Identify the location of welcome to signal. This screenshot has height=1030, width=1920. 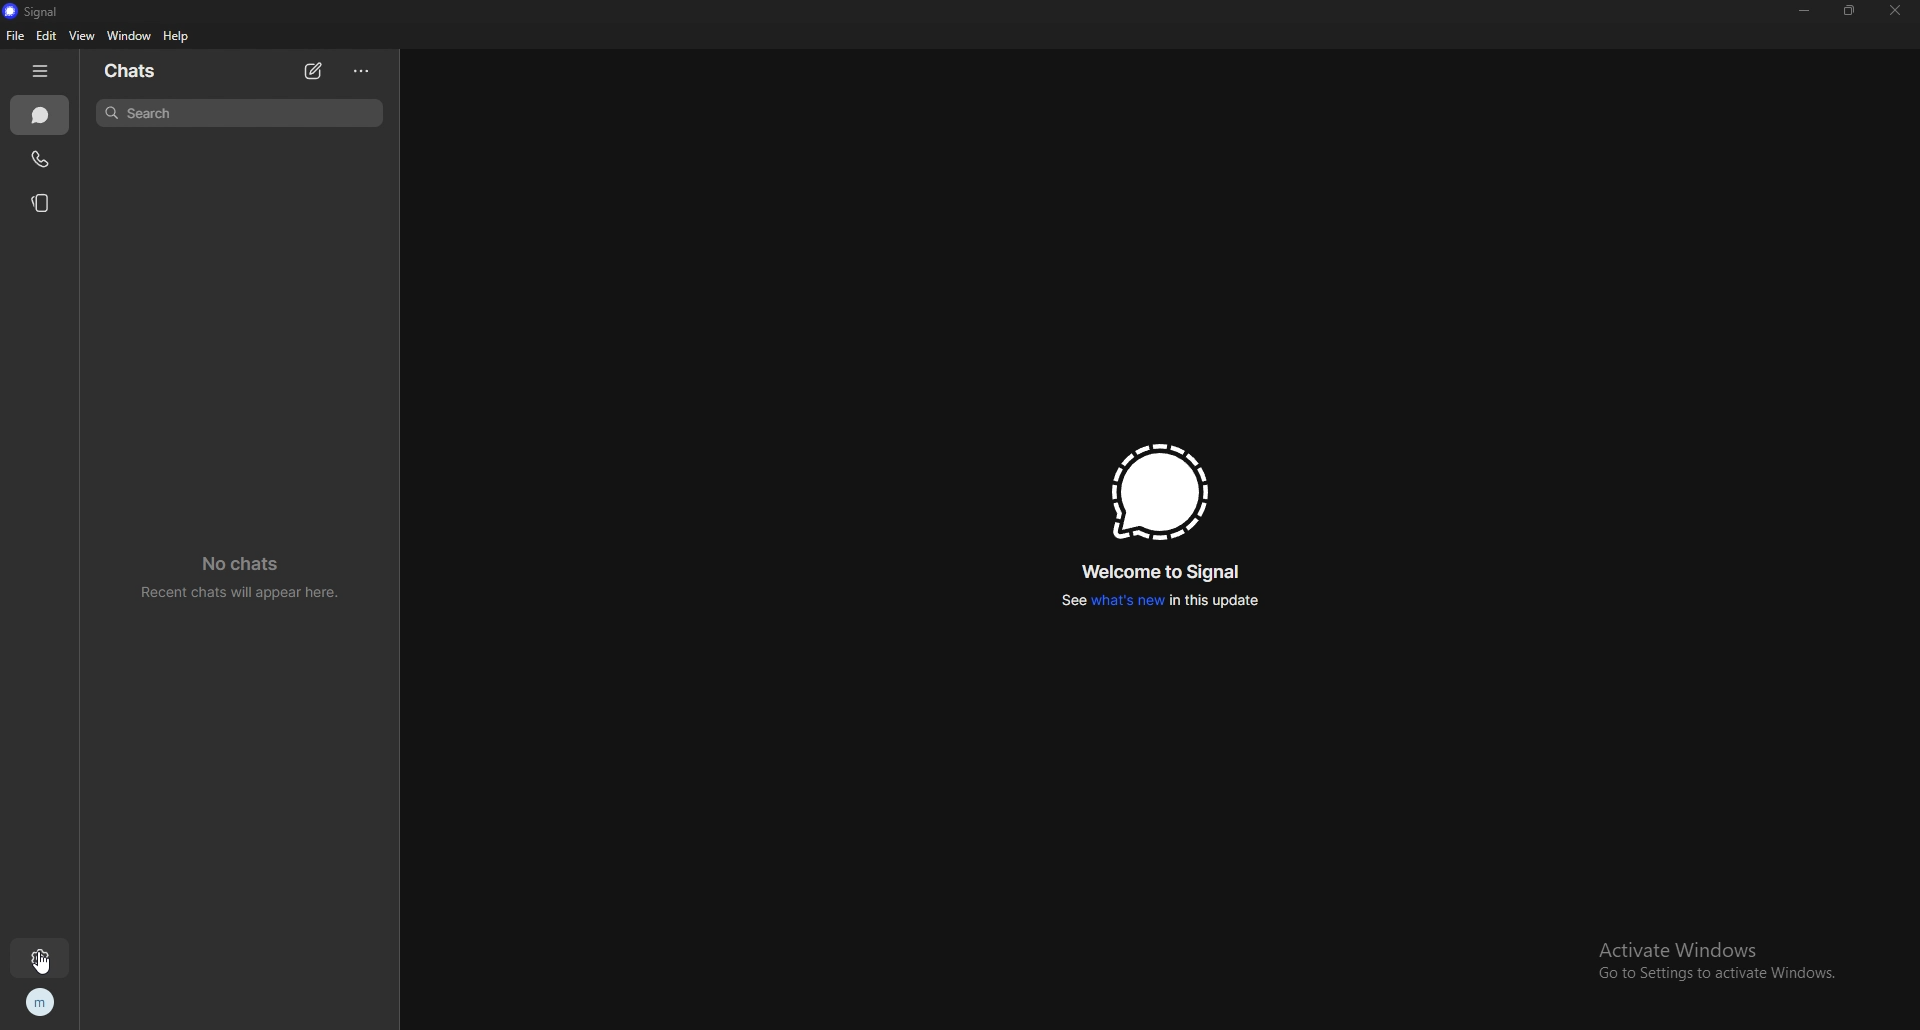
(1164, 572).